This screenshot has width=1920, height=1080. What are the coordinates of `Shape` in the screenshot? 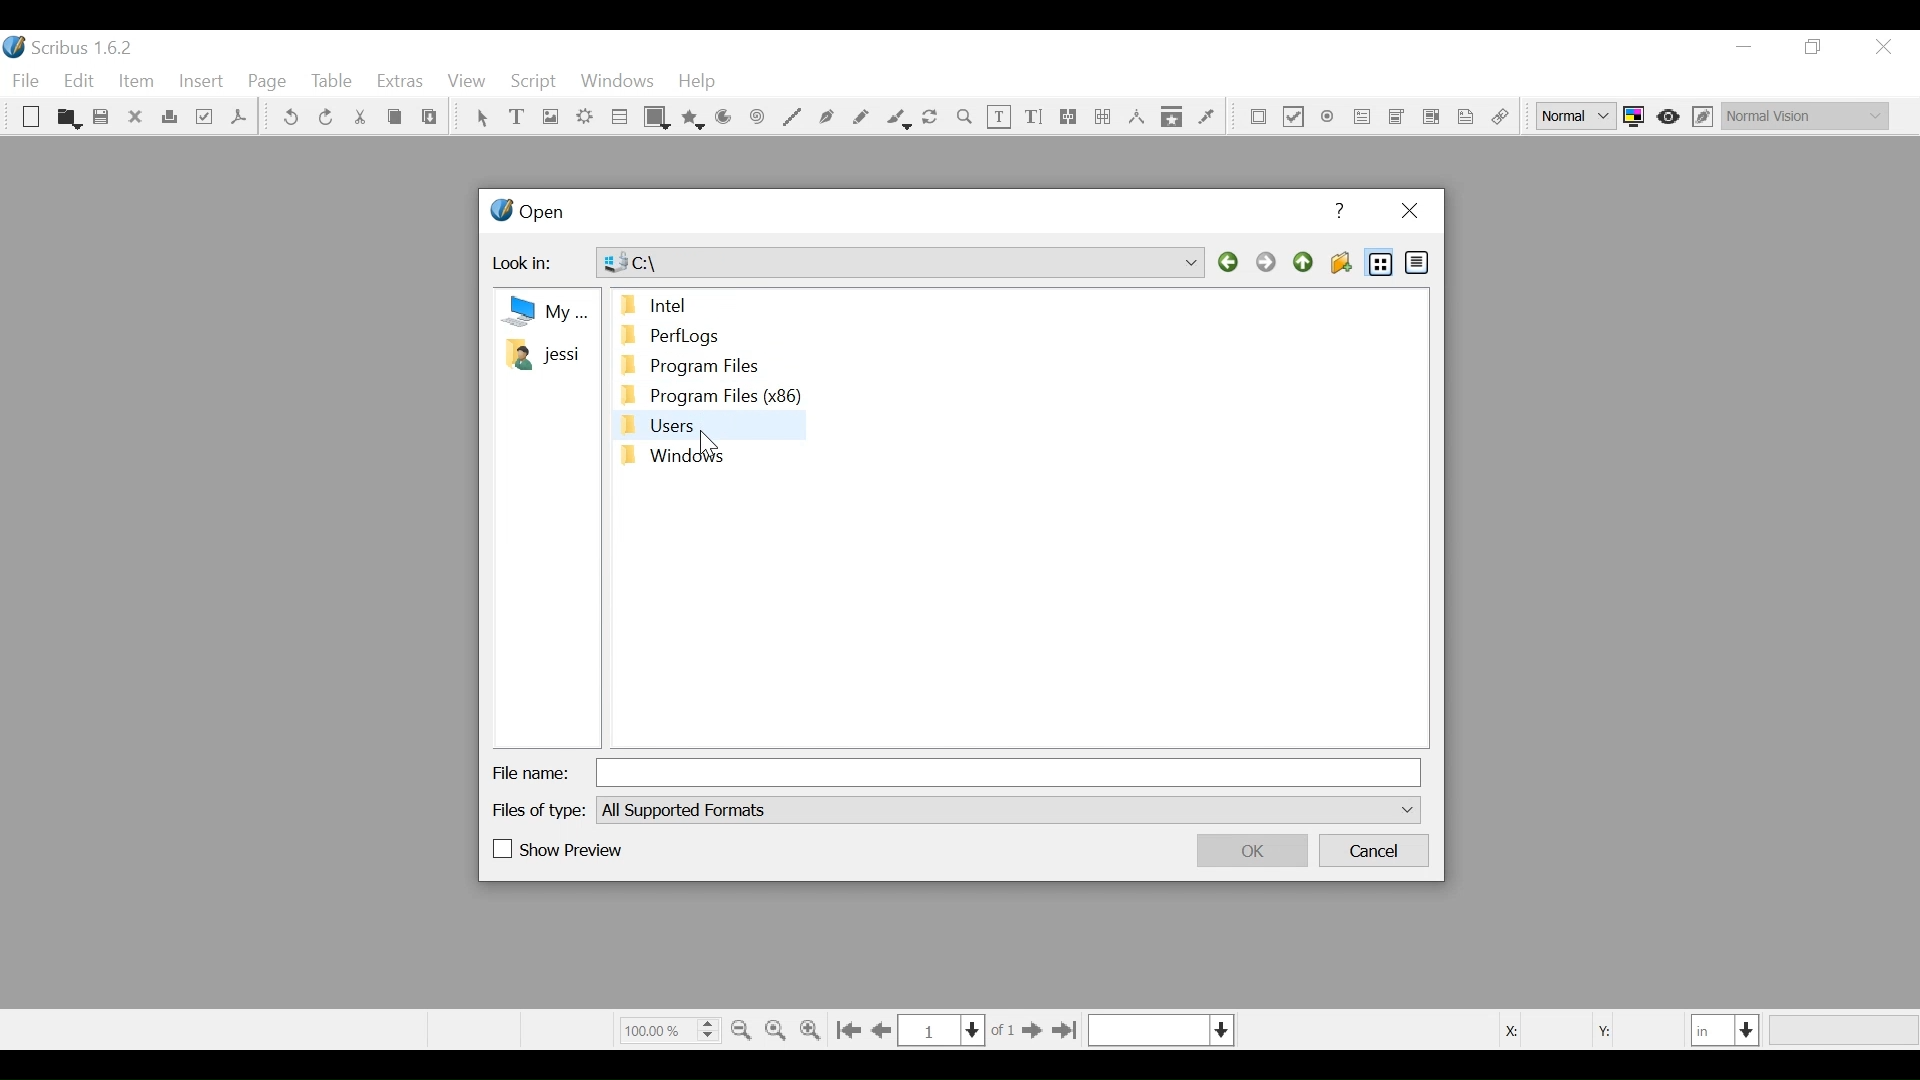 It's located at (658, 118).